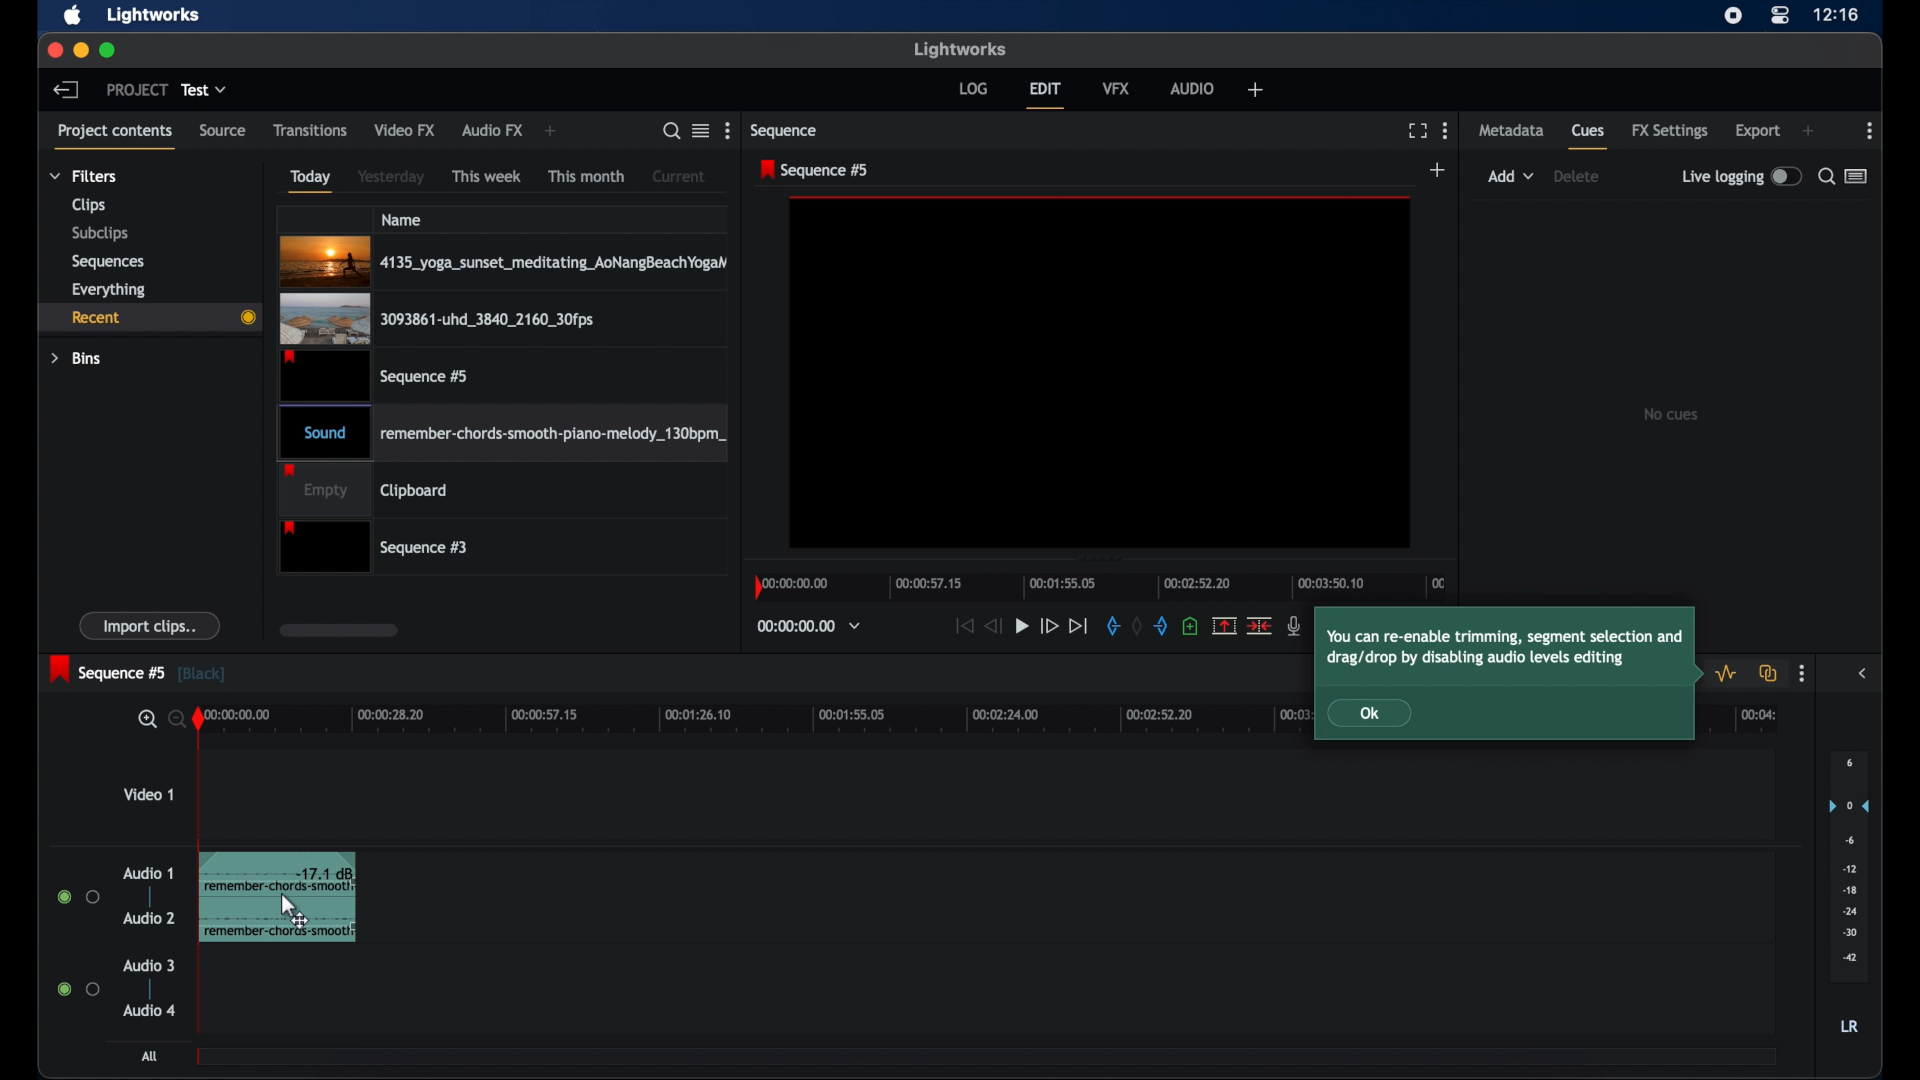 This screenshot has width=1920, height=1080. I want to click on full screen, so click(1417, 131).